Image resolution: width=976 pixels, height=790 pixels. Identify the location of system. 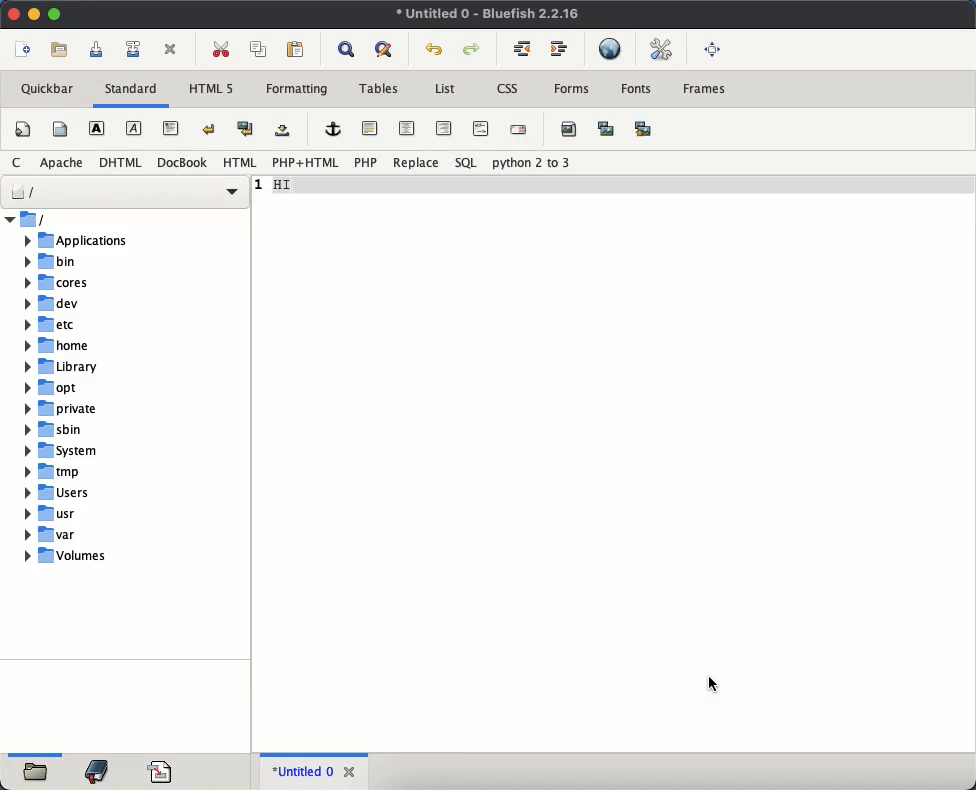
(102, 451).